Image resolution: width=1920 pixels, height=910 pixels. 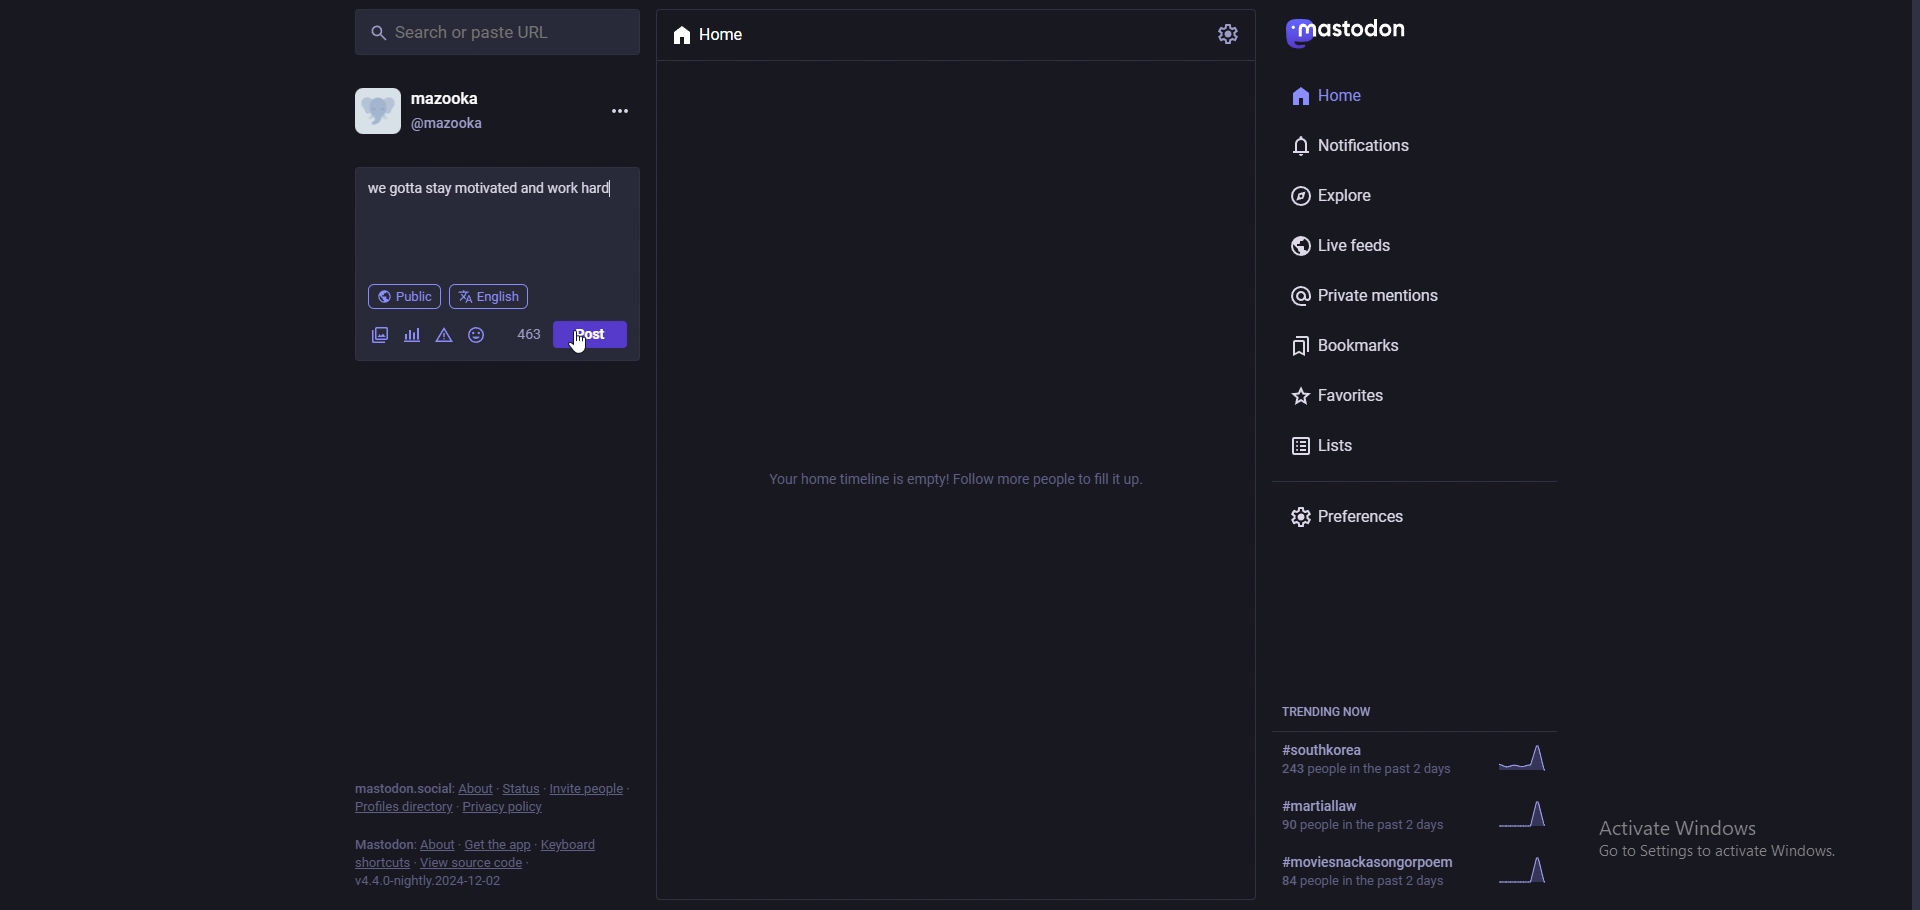 I want to click on favorites, so click(x=1393, y=394).